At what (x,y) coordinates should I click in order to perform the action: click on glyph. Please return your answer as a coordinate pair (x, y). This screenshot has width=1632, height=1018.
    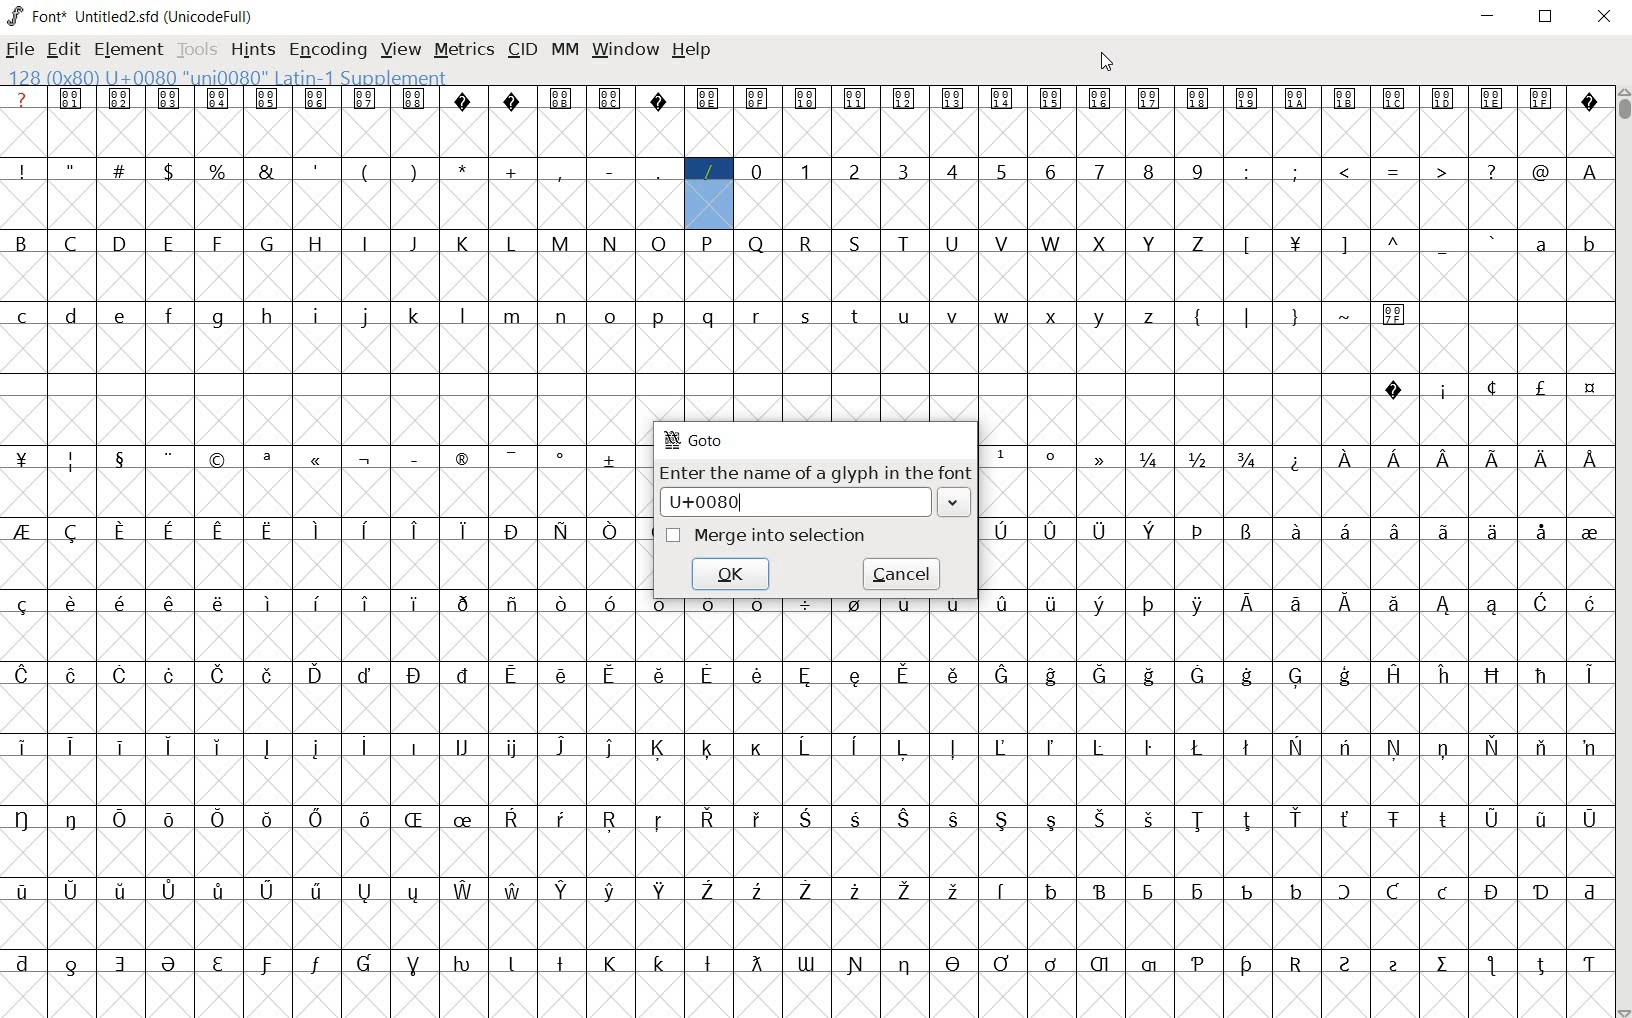
    Looking at the image, I should click on (855, 244).